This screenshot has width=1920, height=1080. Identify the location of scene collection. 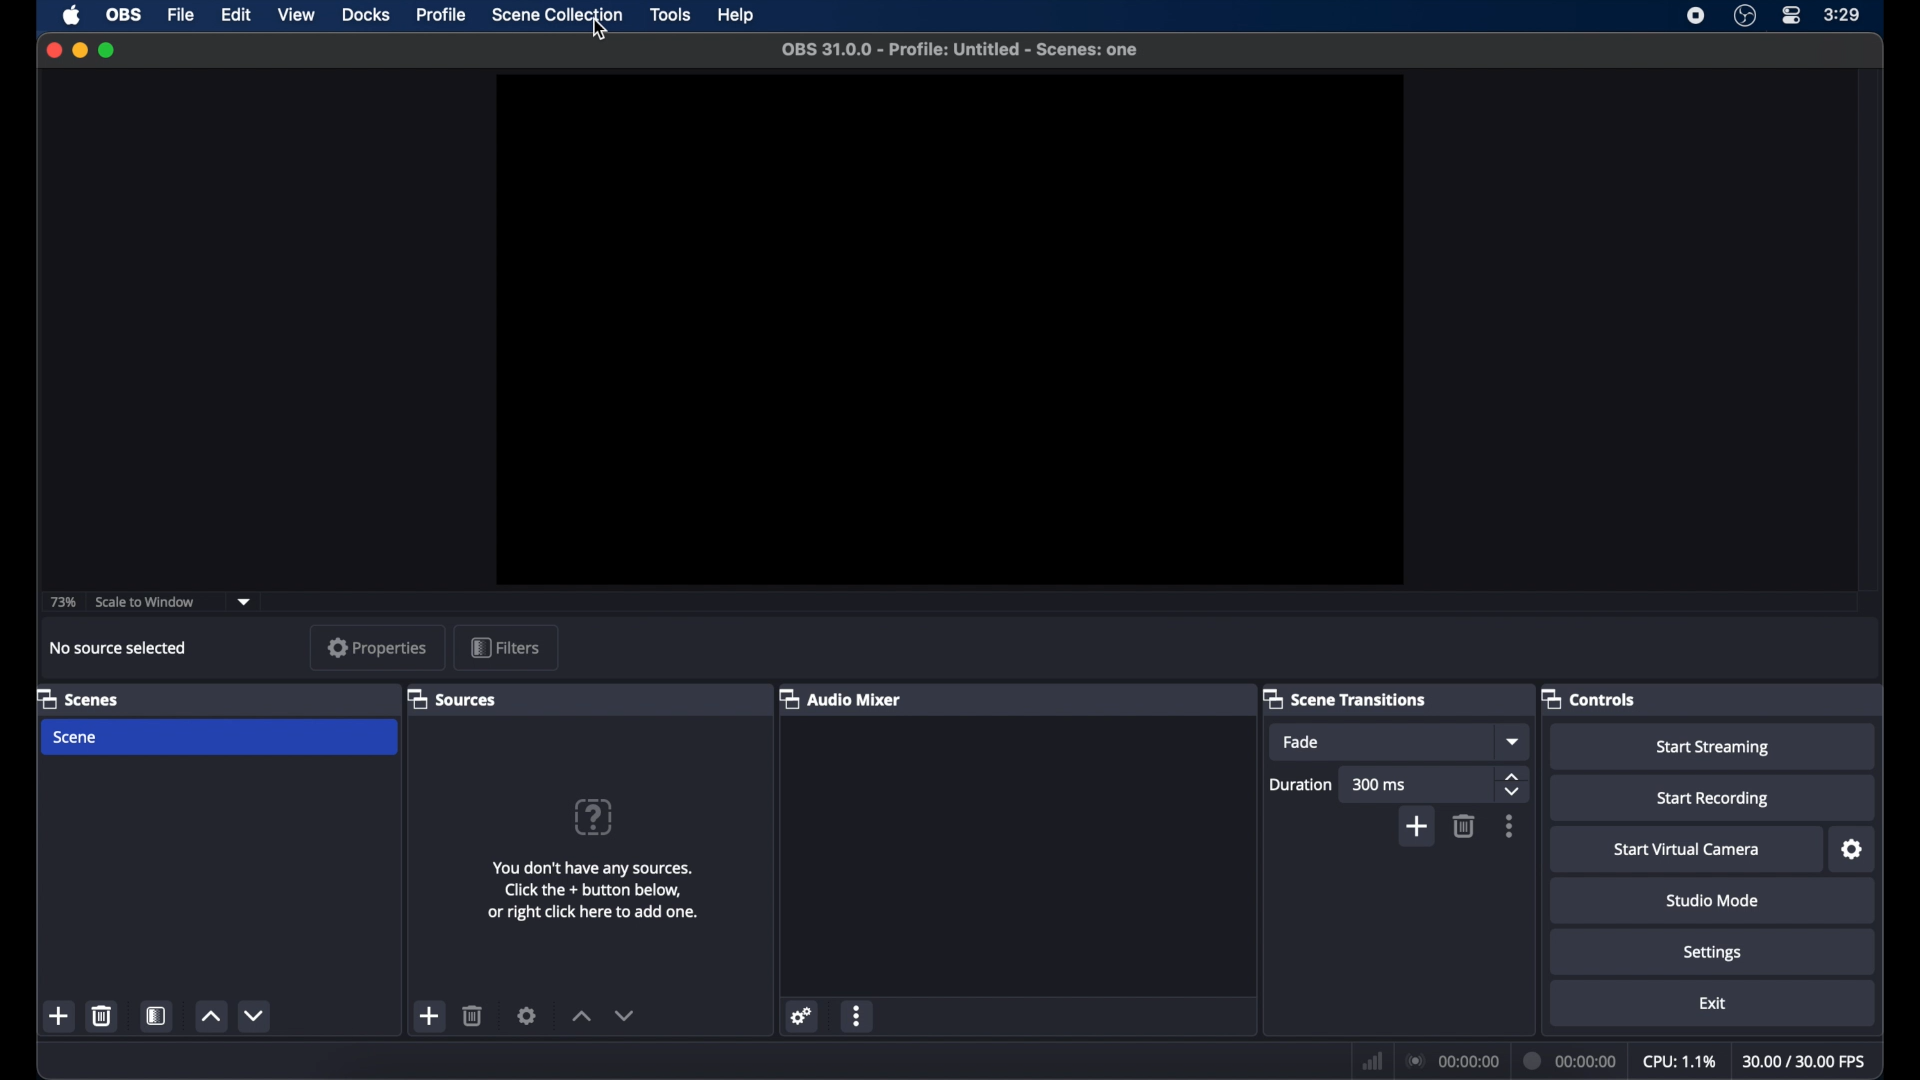
(558, 15).